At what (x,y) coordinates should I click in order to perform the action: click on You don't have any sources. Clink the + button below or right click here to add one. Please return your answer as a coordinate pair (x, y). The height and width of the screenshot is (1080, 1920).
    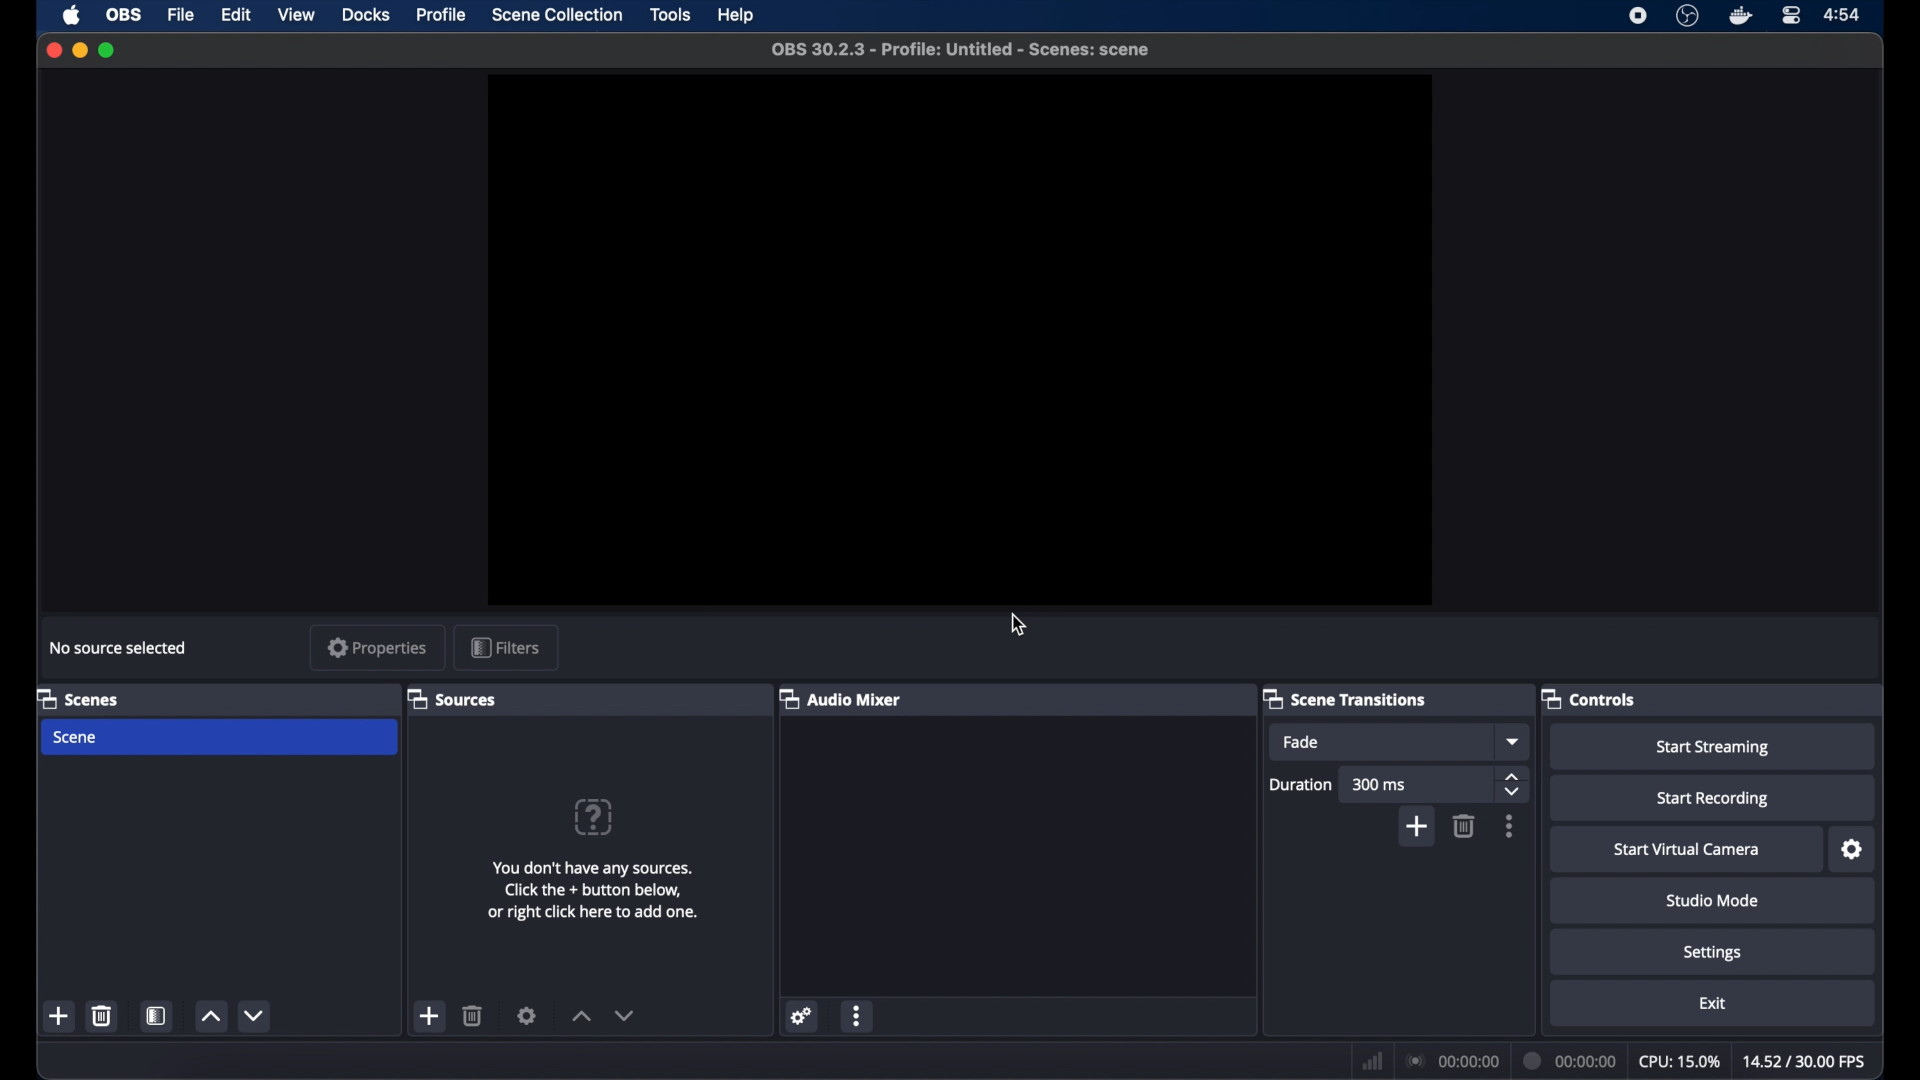
    Looking at the image, I should click on (594, 891).